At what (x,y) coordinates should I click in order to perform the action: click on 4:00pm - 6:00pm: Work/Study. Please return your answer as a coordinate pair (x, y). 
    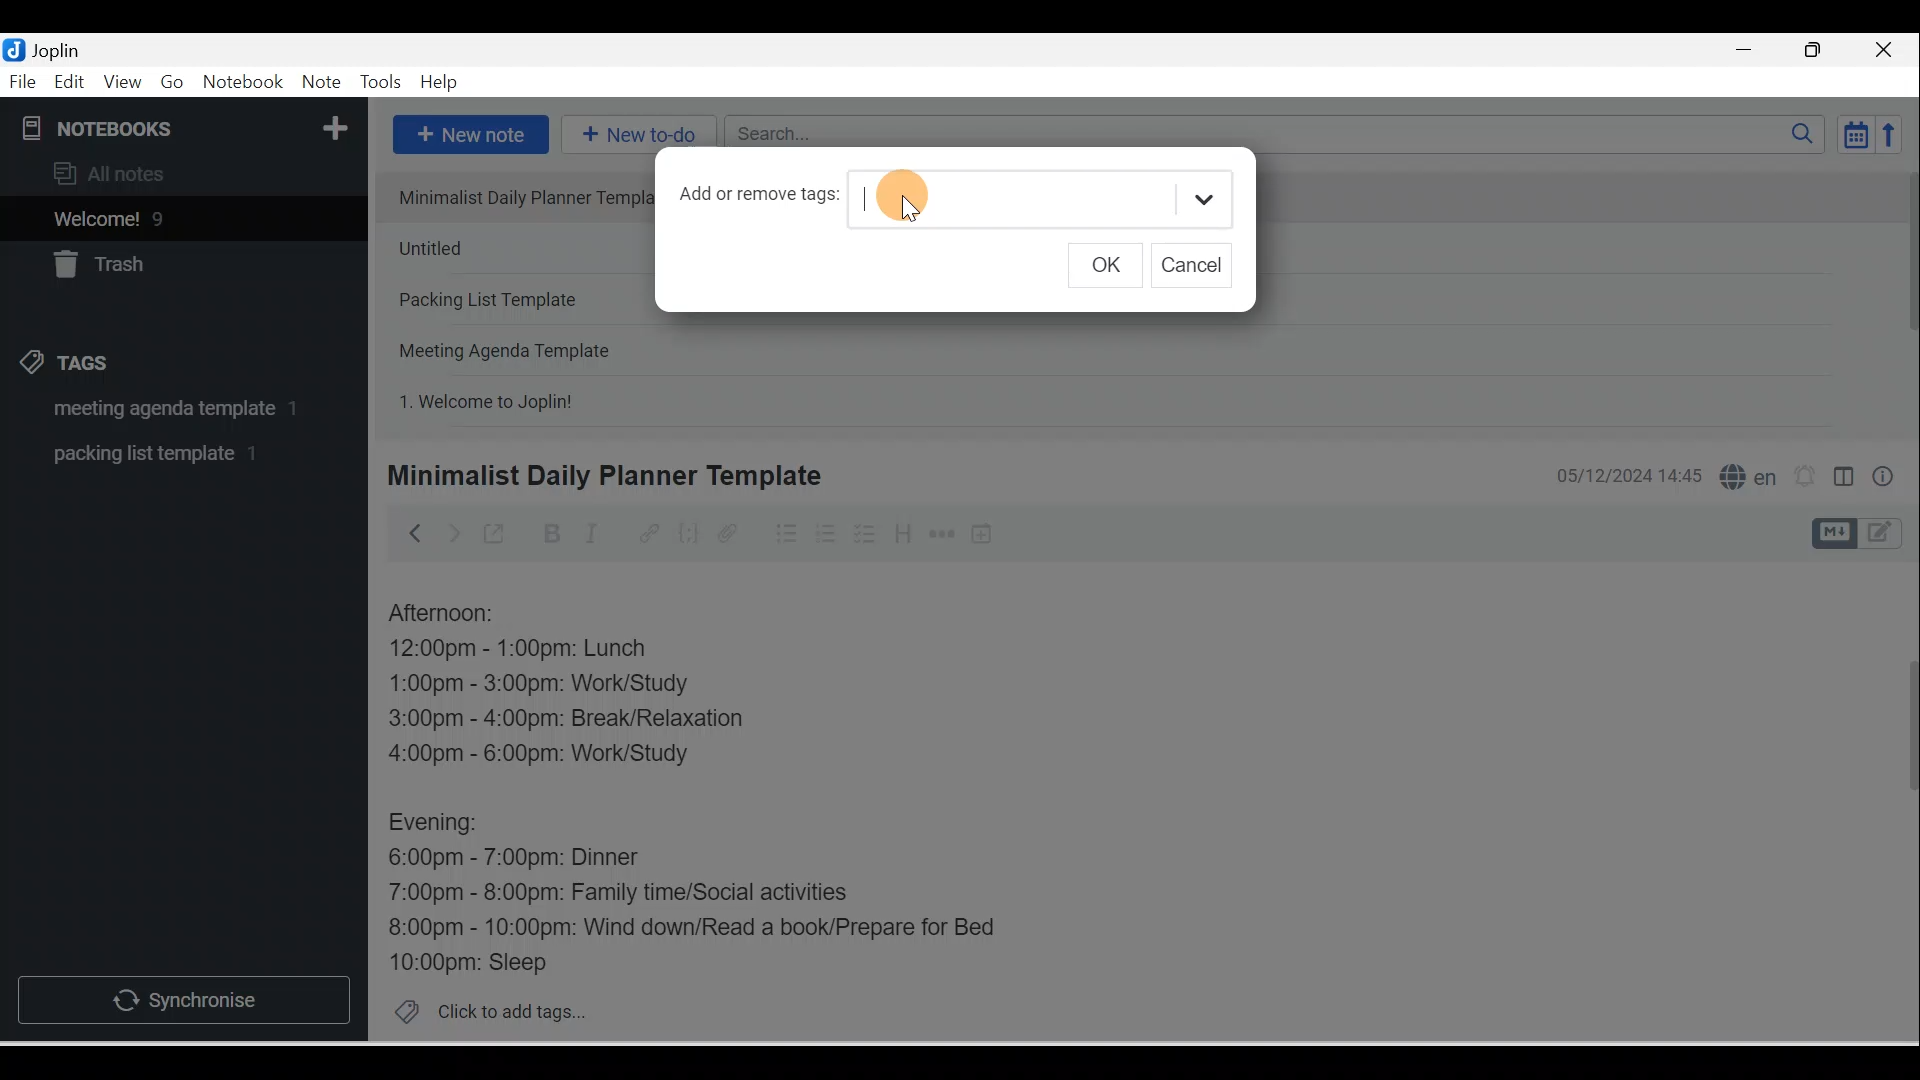
    Looking at the image, I should click on (547, 754).